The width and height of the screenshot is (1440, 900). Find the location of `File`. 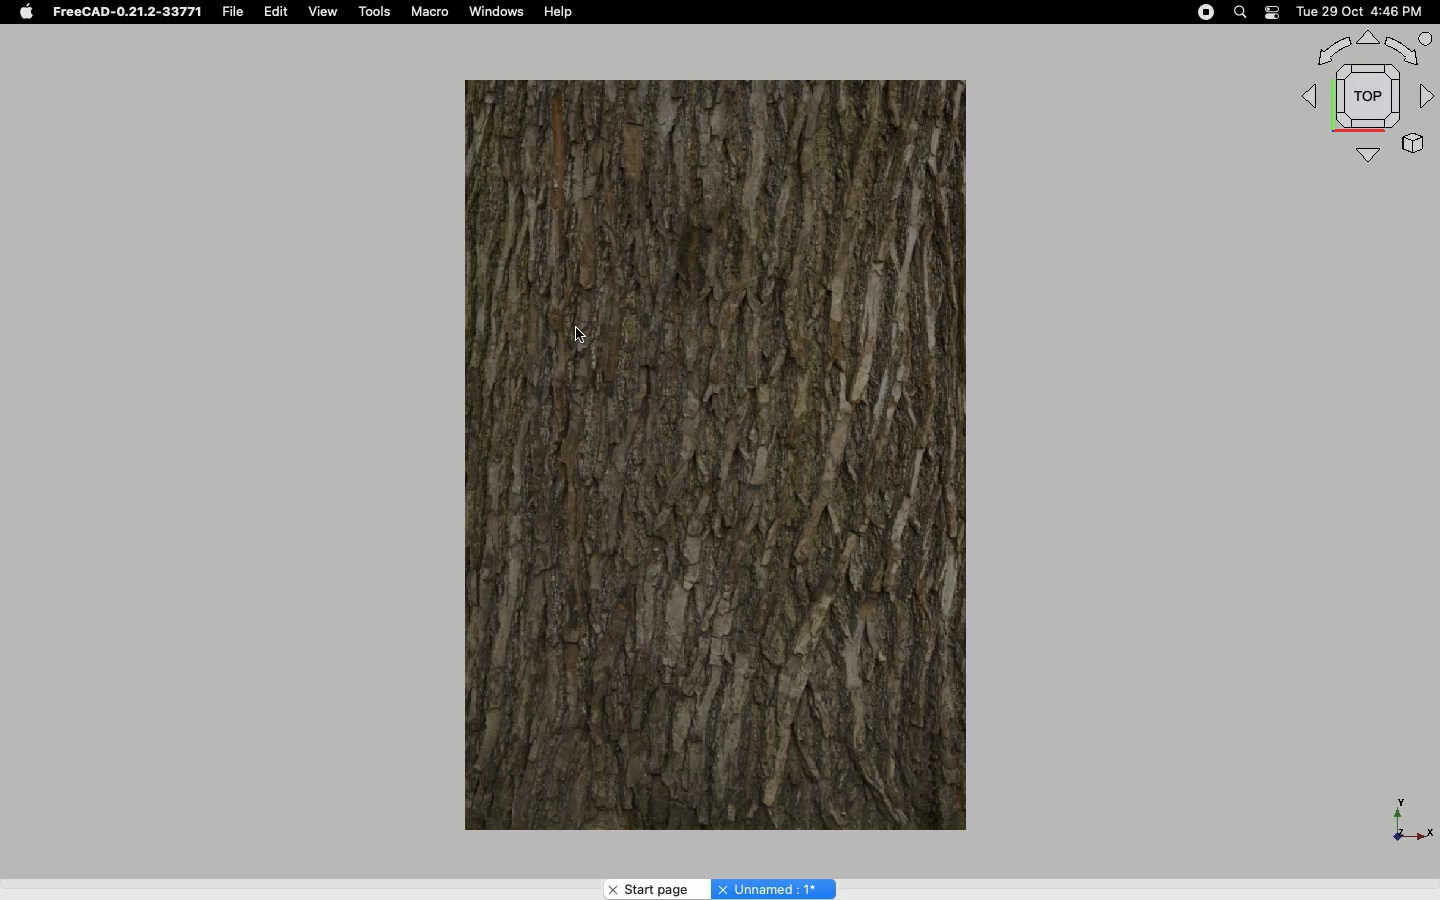

File is located at coordinates (233, 12).